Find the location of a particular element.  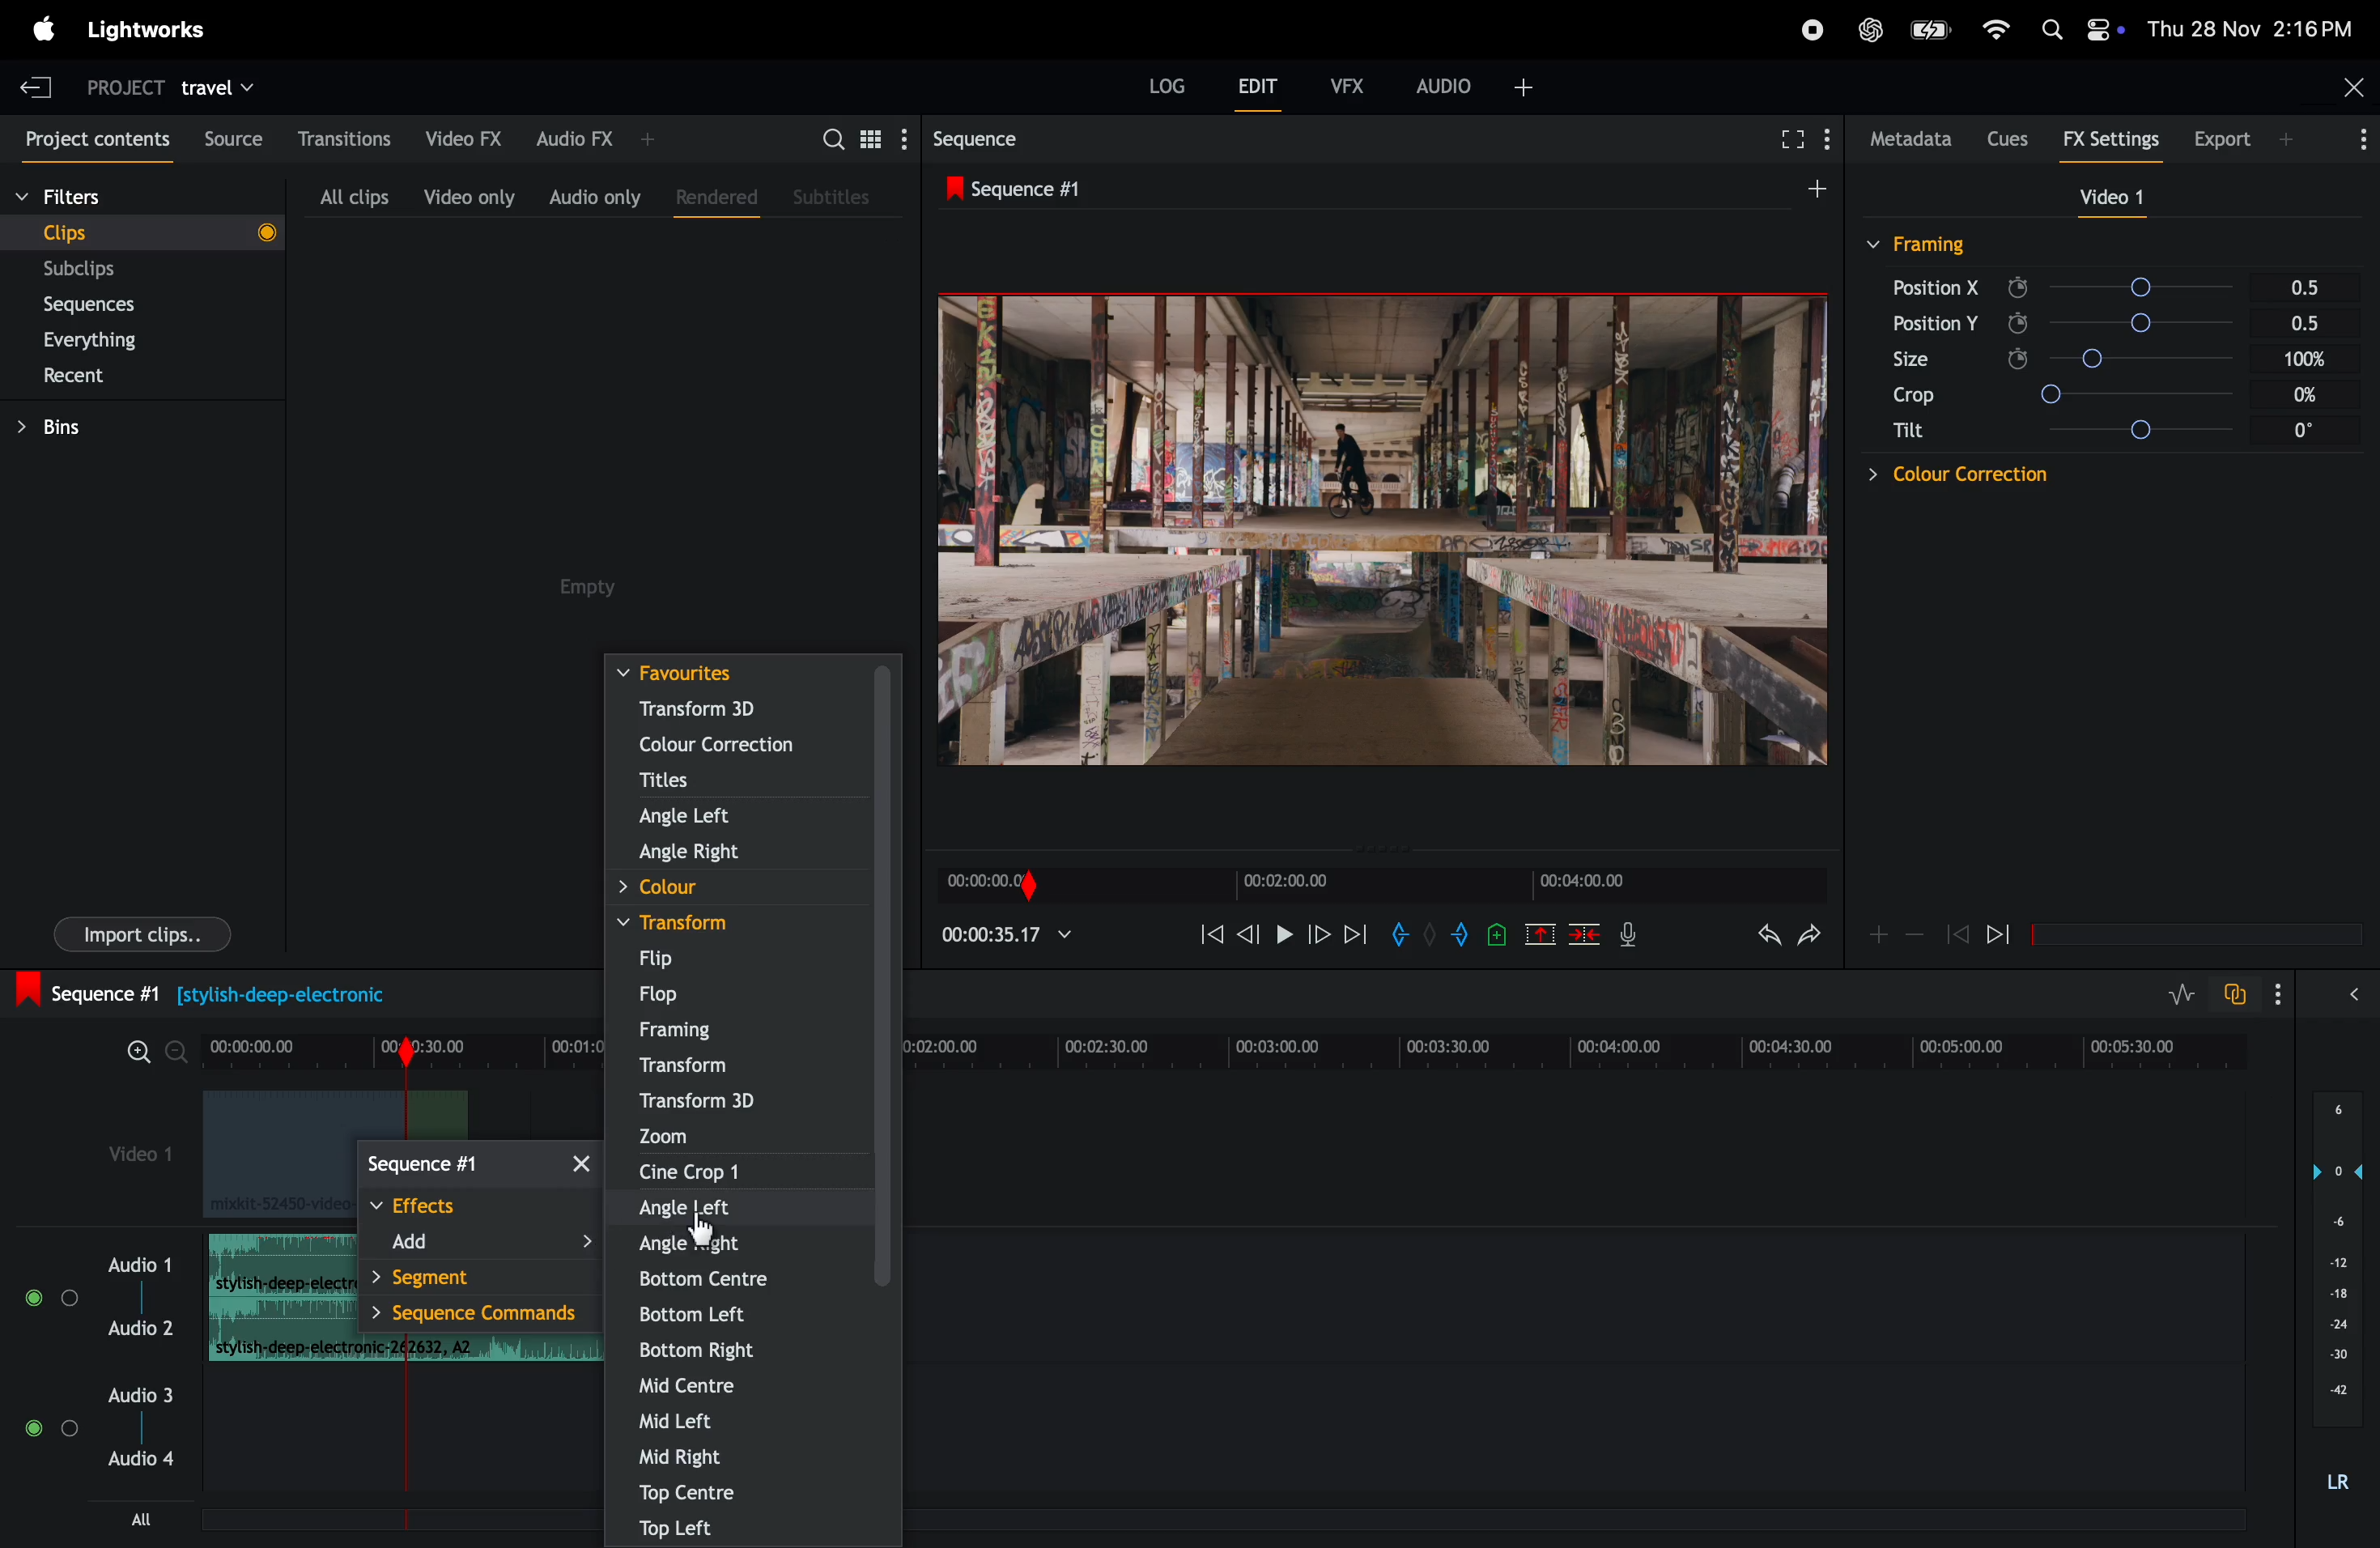

color correction is located at coordinates (1927, 475).